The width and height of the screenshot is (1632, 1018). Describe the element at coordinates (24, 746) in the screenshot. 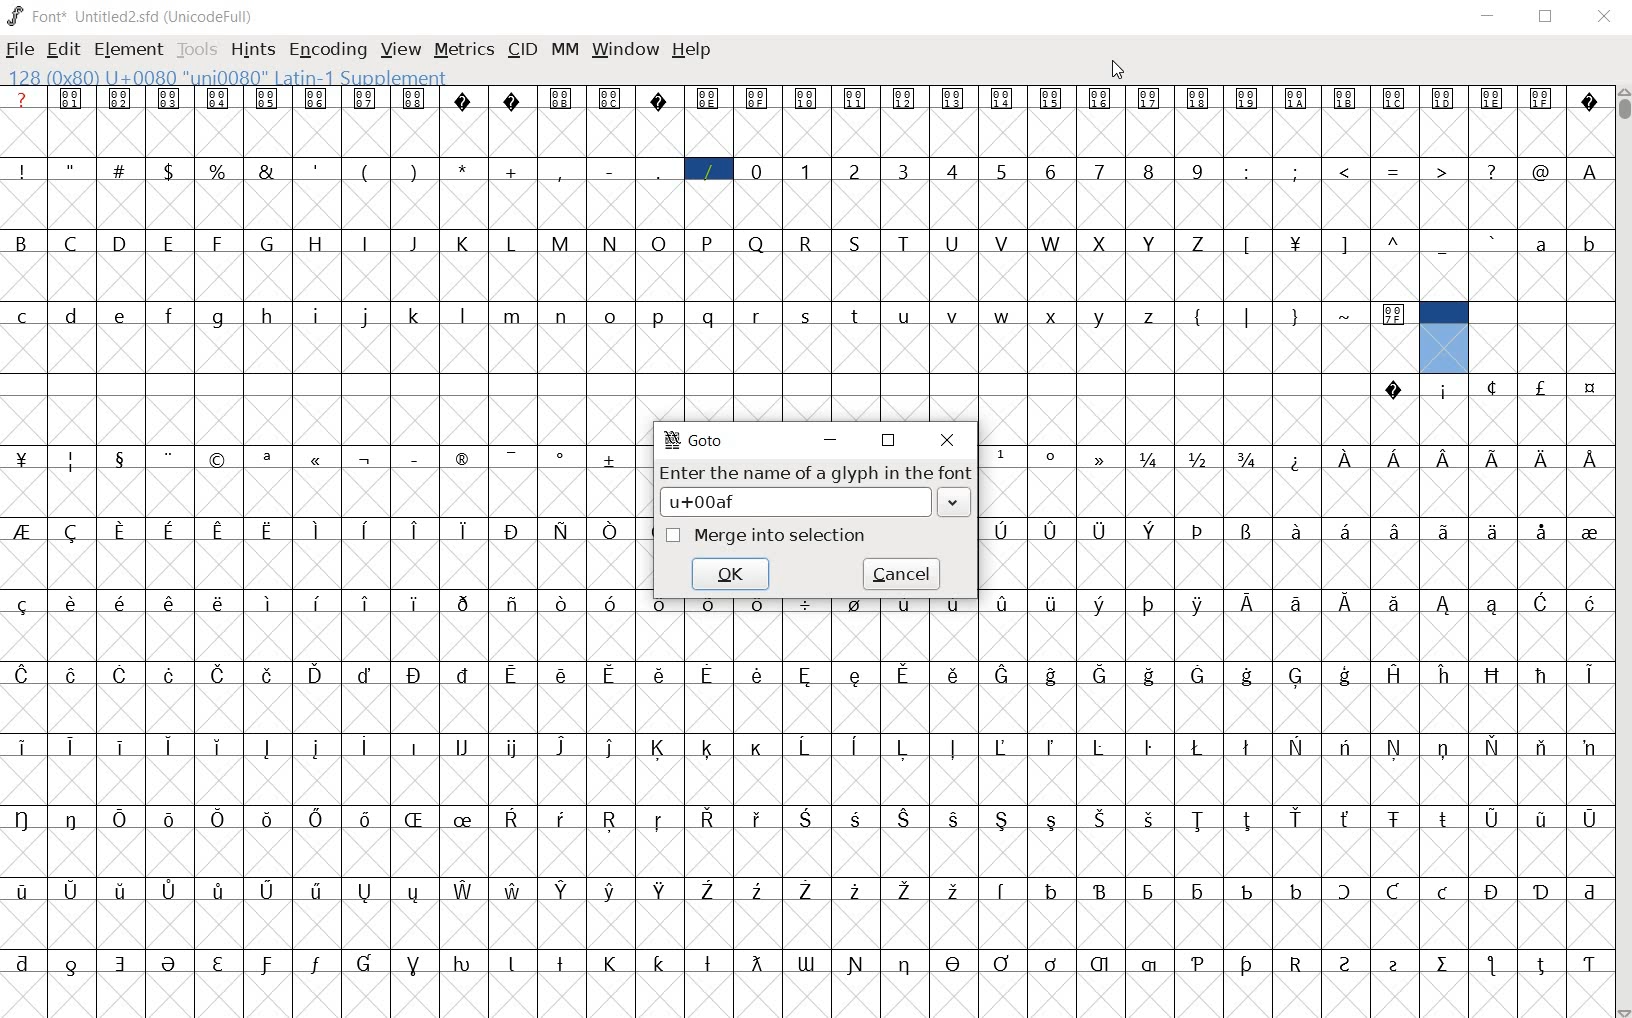

I see `Symbol` at that location.